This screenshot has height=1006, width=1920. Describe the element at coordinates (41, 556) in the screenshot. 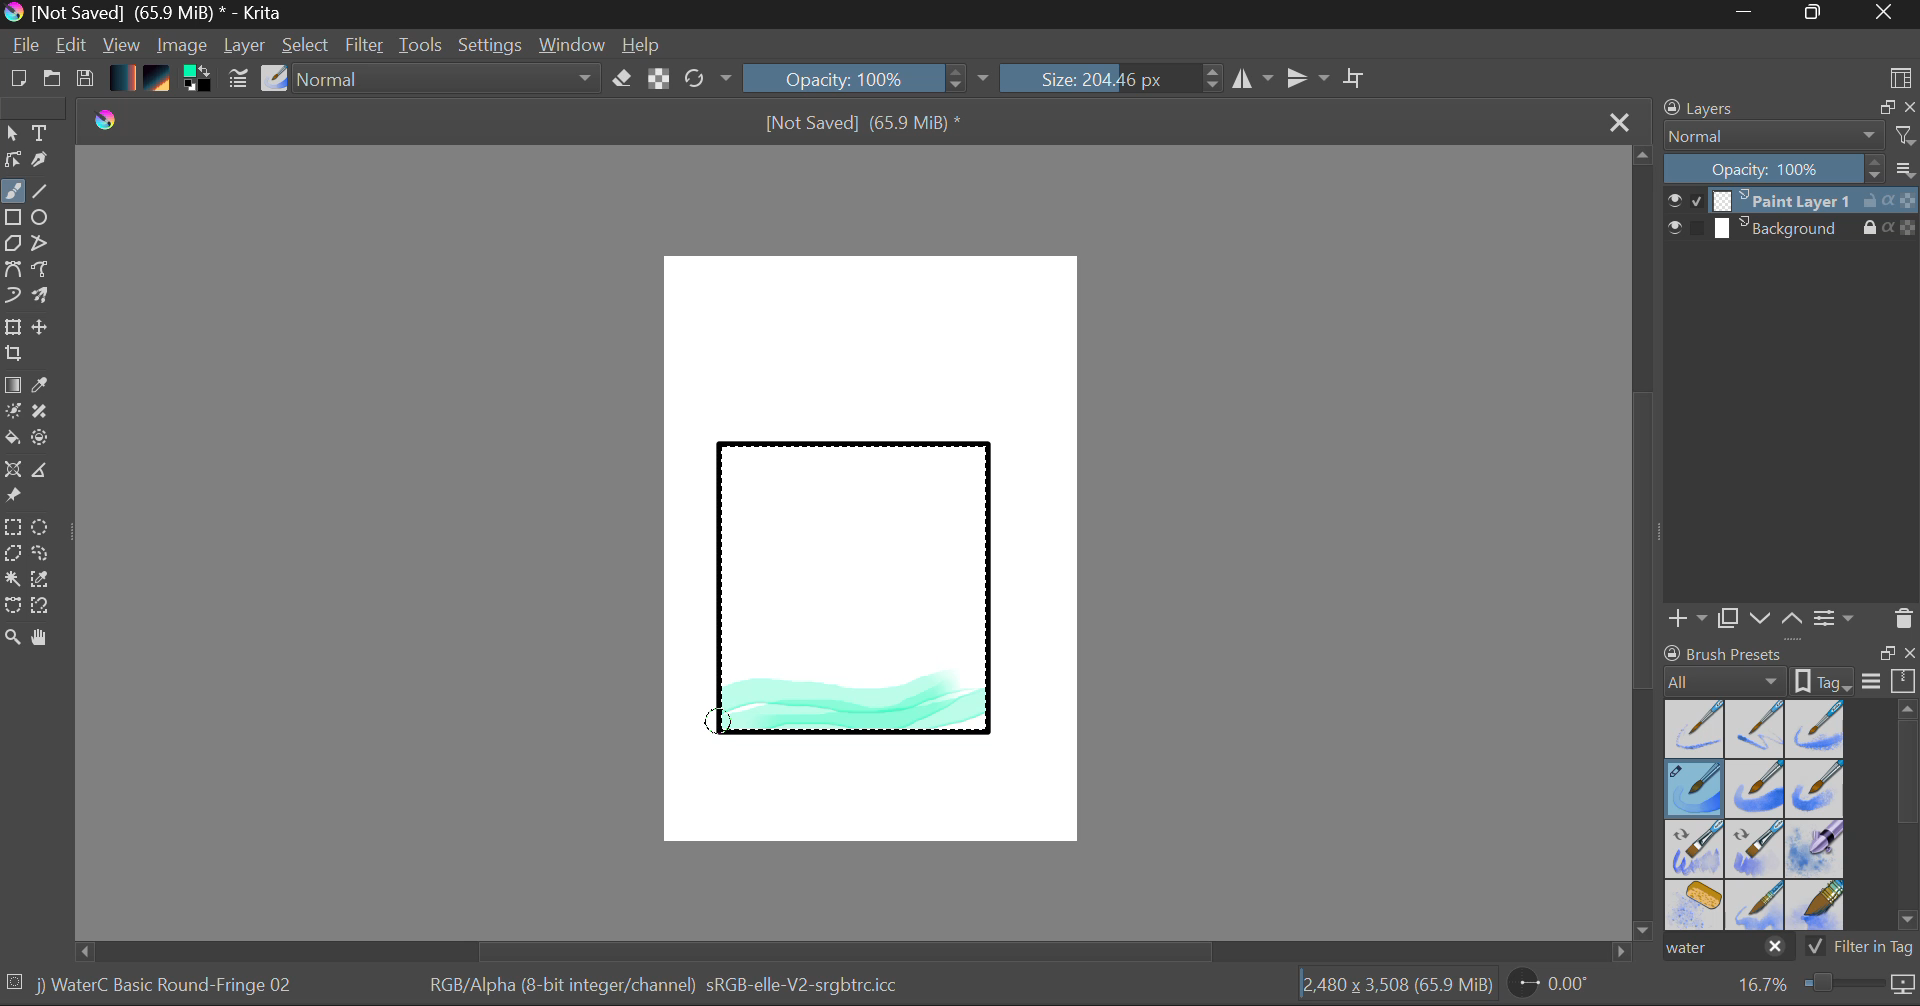

I see `Freehand Selection` at that location.